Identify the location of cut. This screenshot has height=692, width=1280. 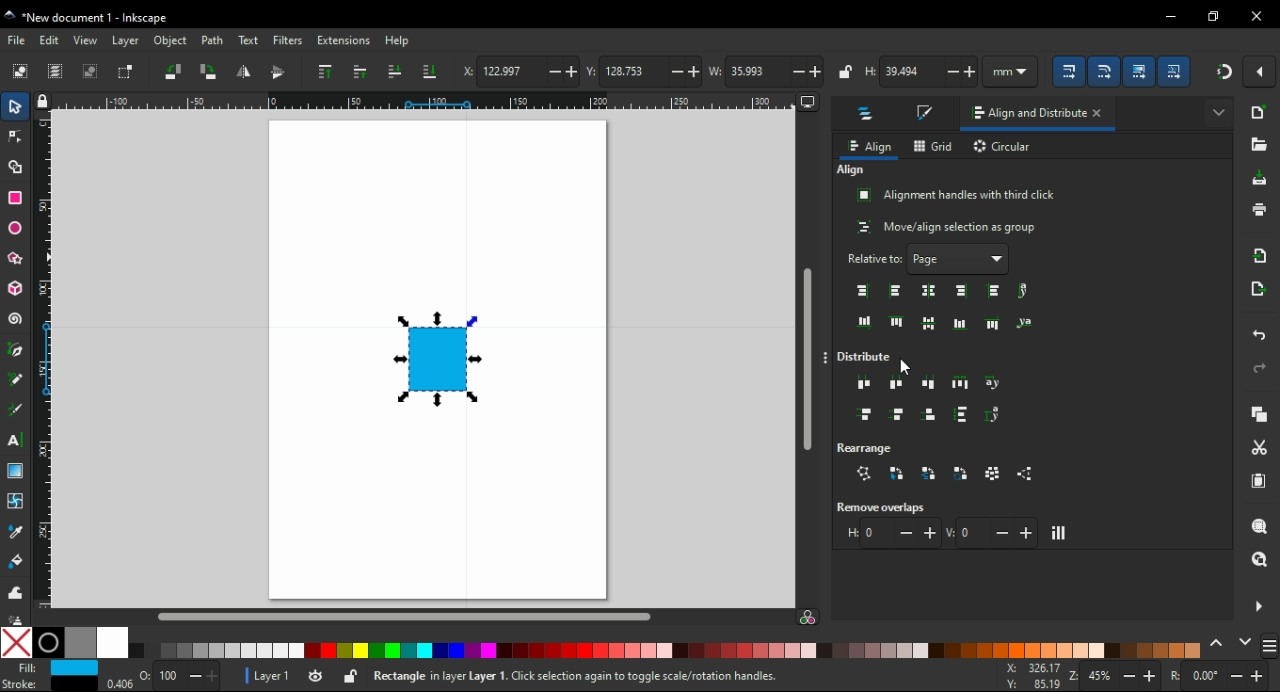
(1260, 448).